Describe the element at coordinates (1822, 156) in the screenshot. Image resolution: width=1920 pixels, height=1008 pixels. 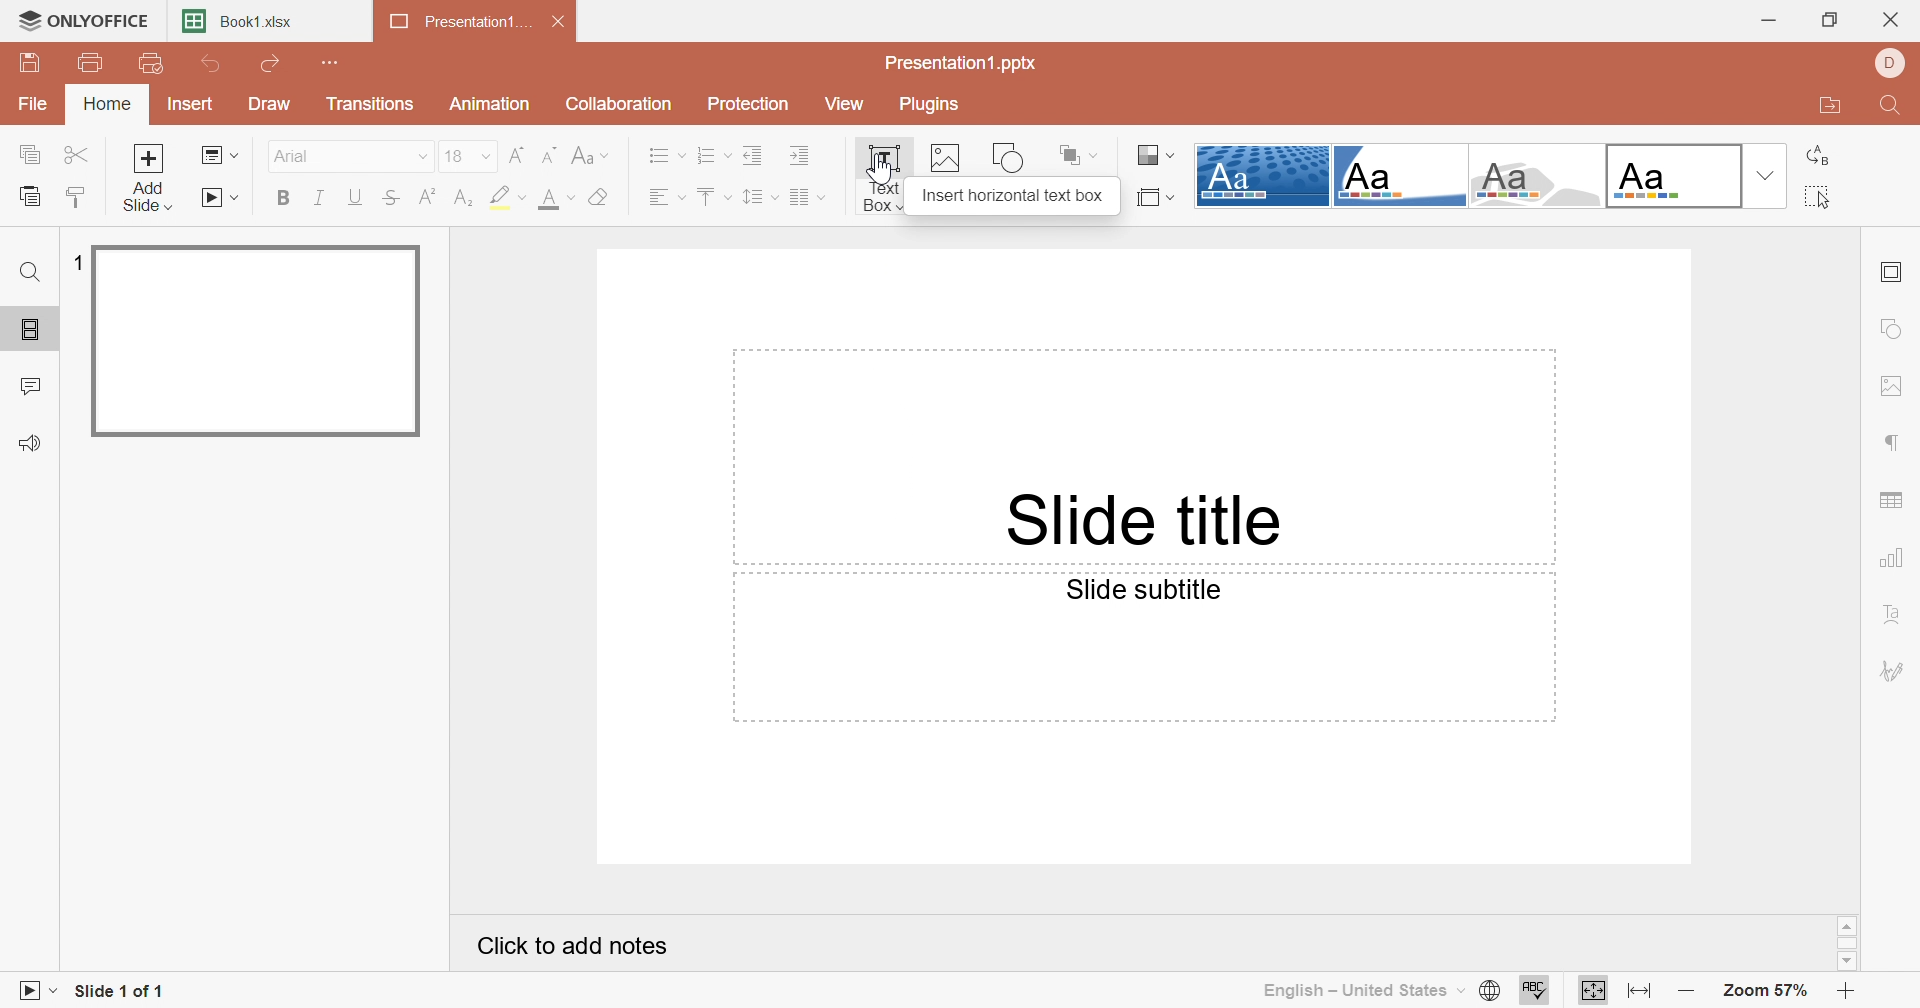
I see `Replace` at that location.